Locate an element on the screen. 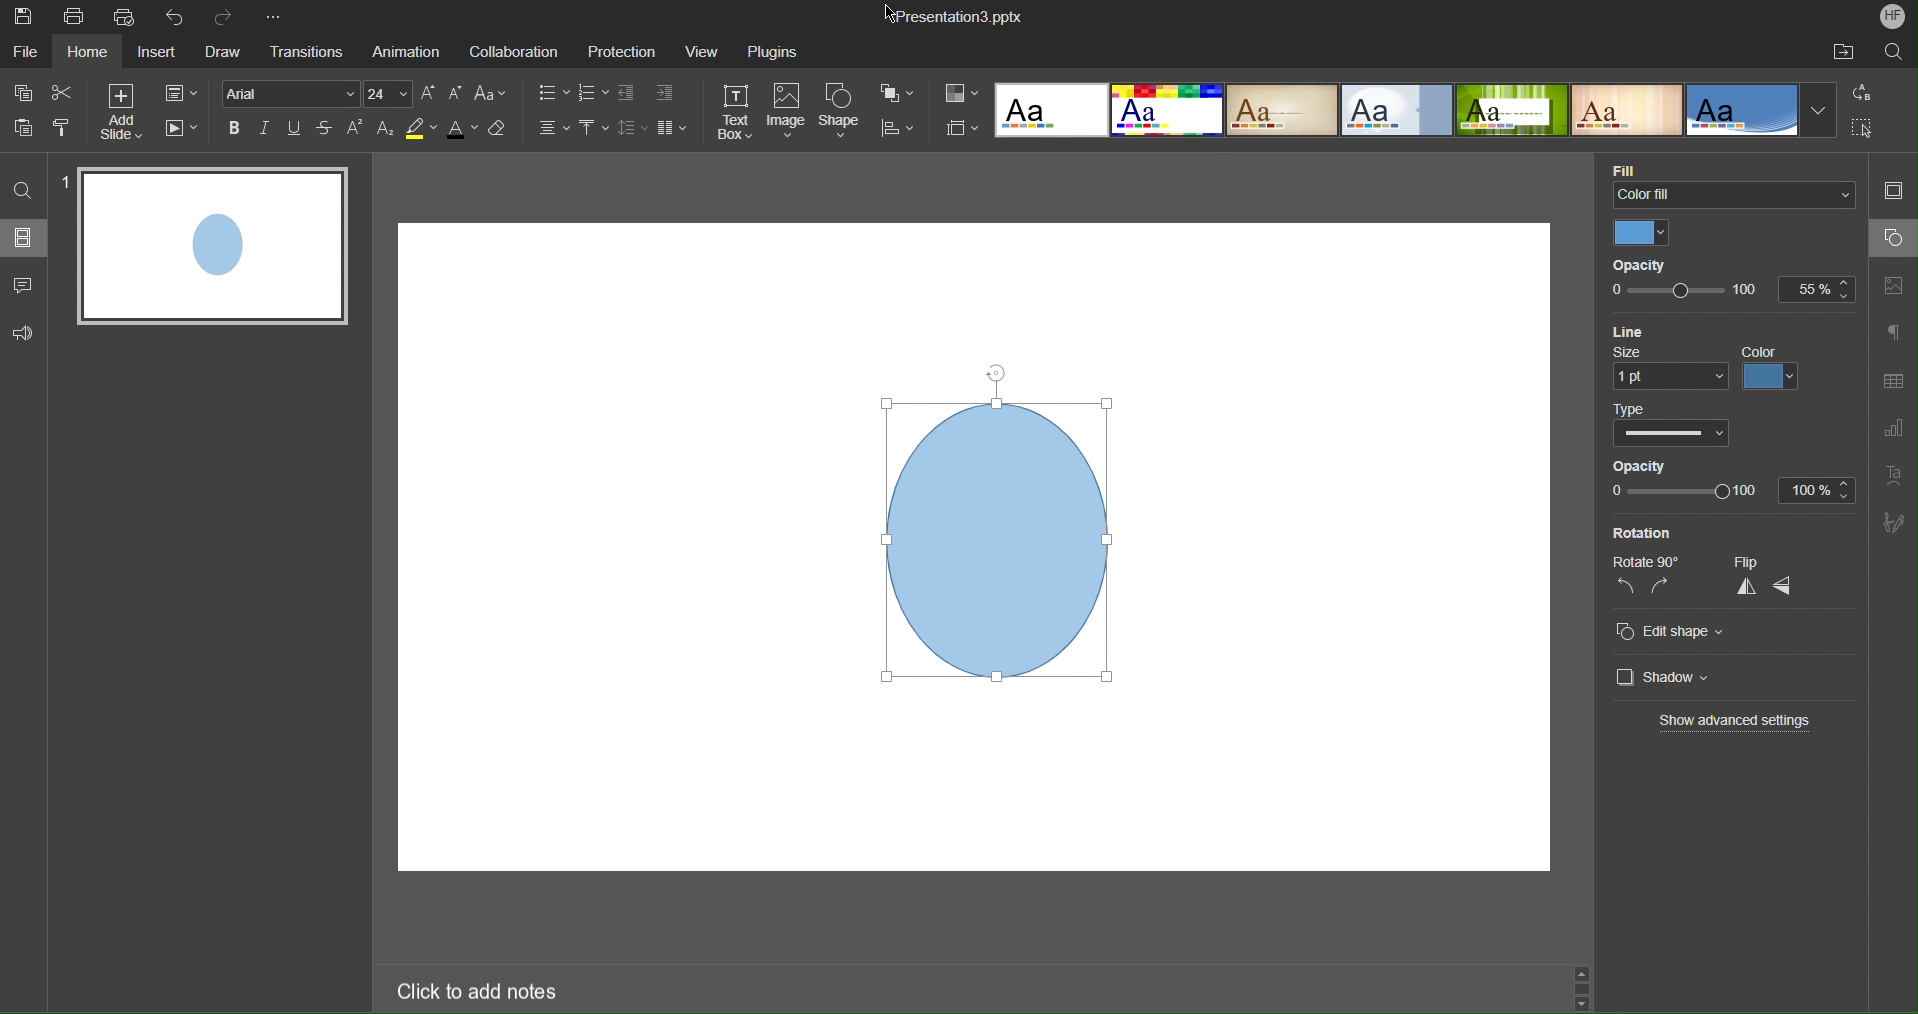  Copy Style is located at coordinates (63, 128).